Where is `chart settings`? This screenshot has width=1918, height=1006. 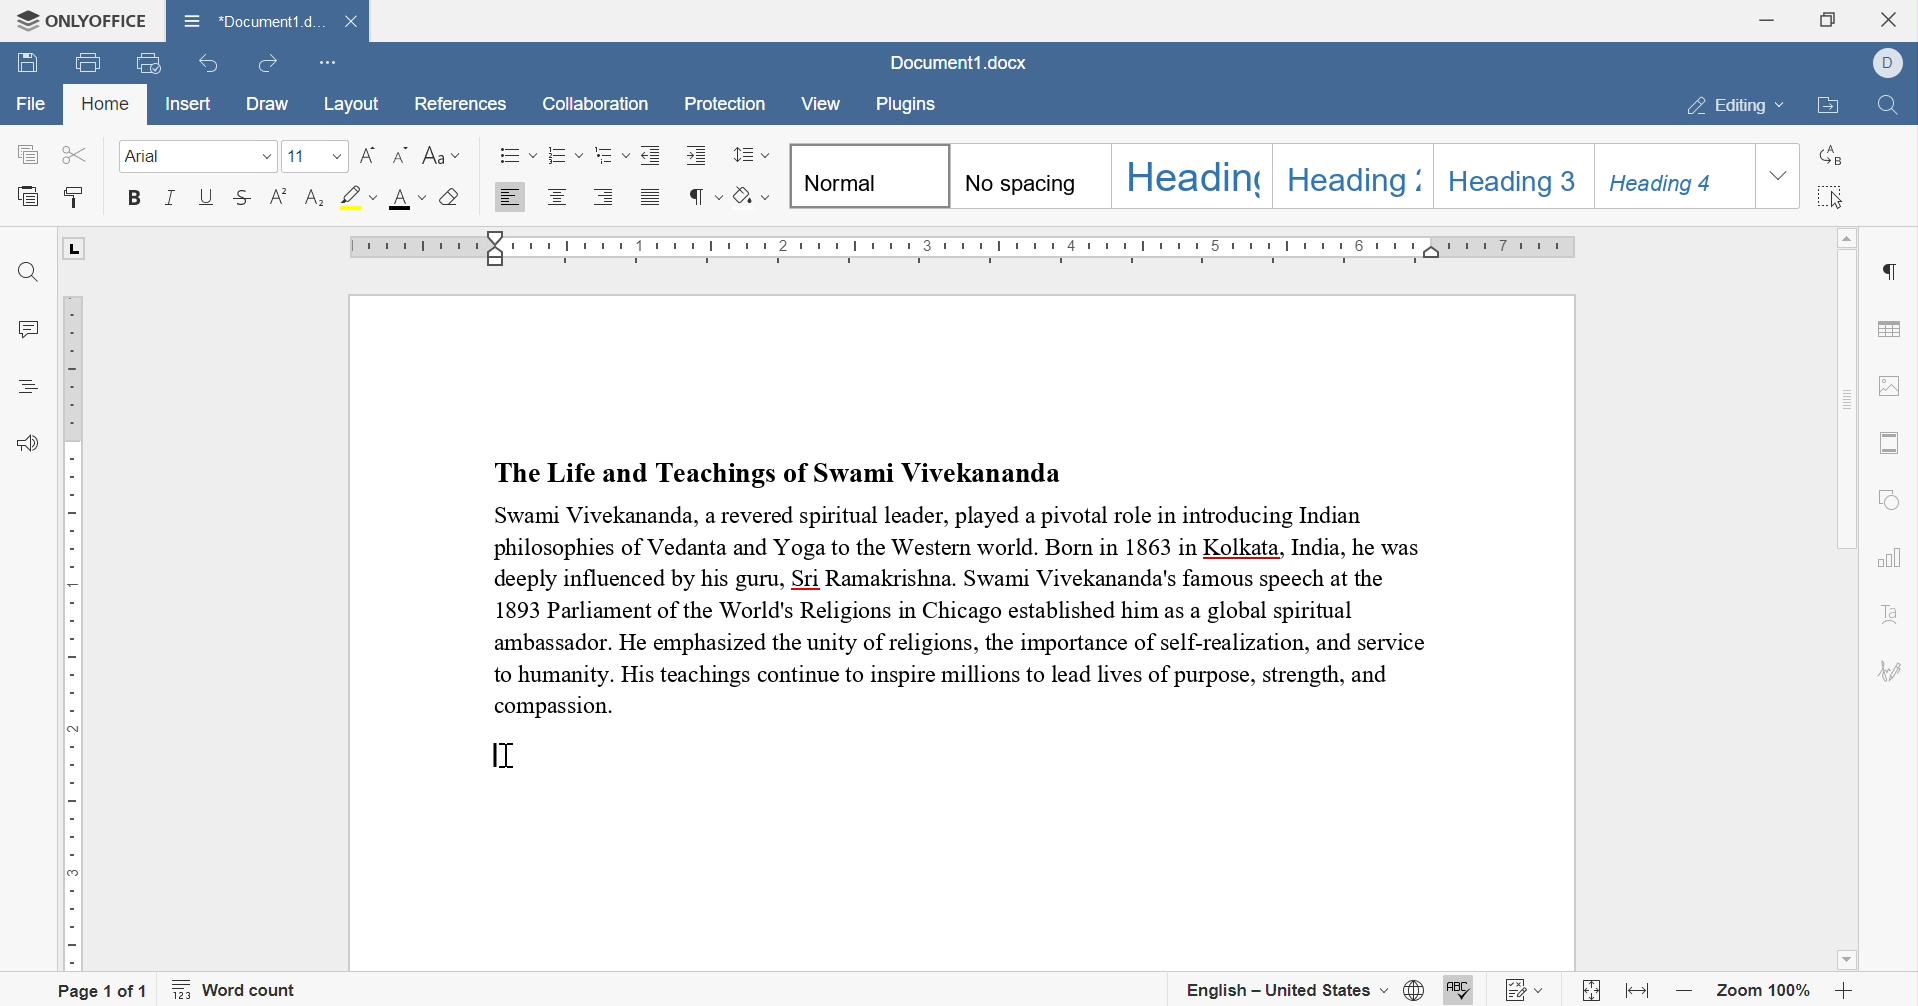 chart settings is located at coordinates (1891, 558).